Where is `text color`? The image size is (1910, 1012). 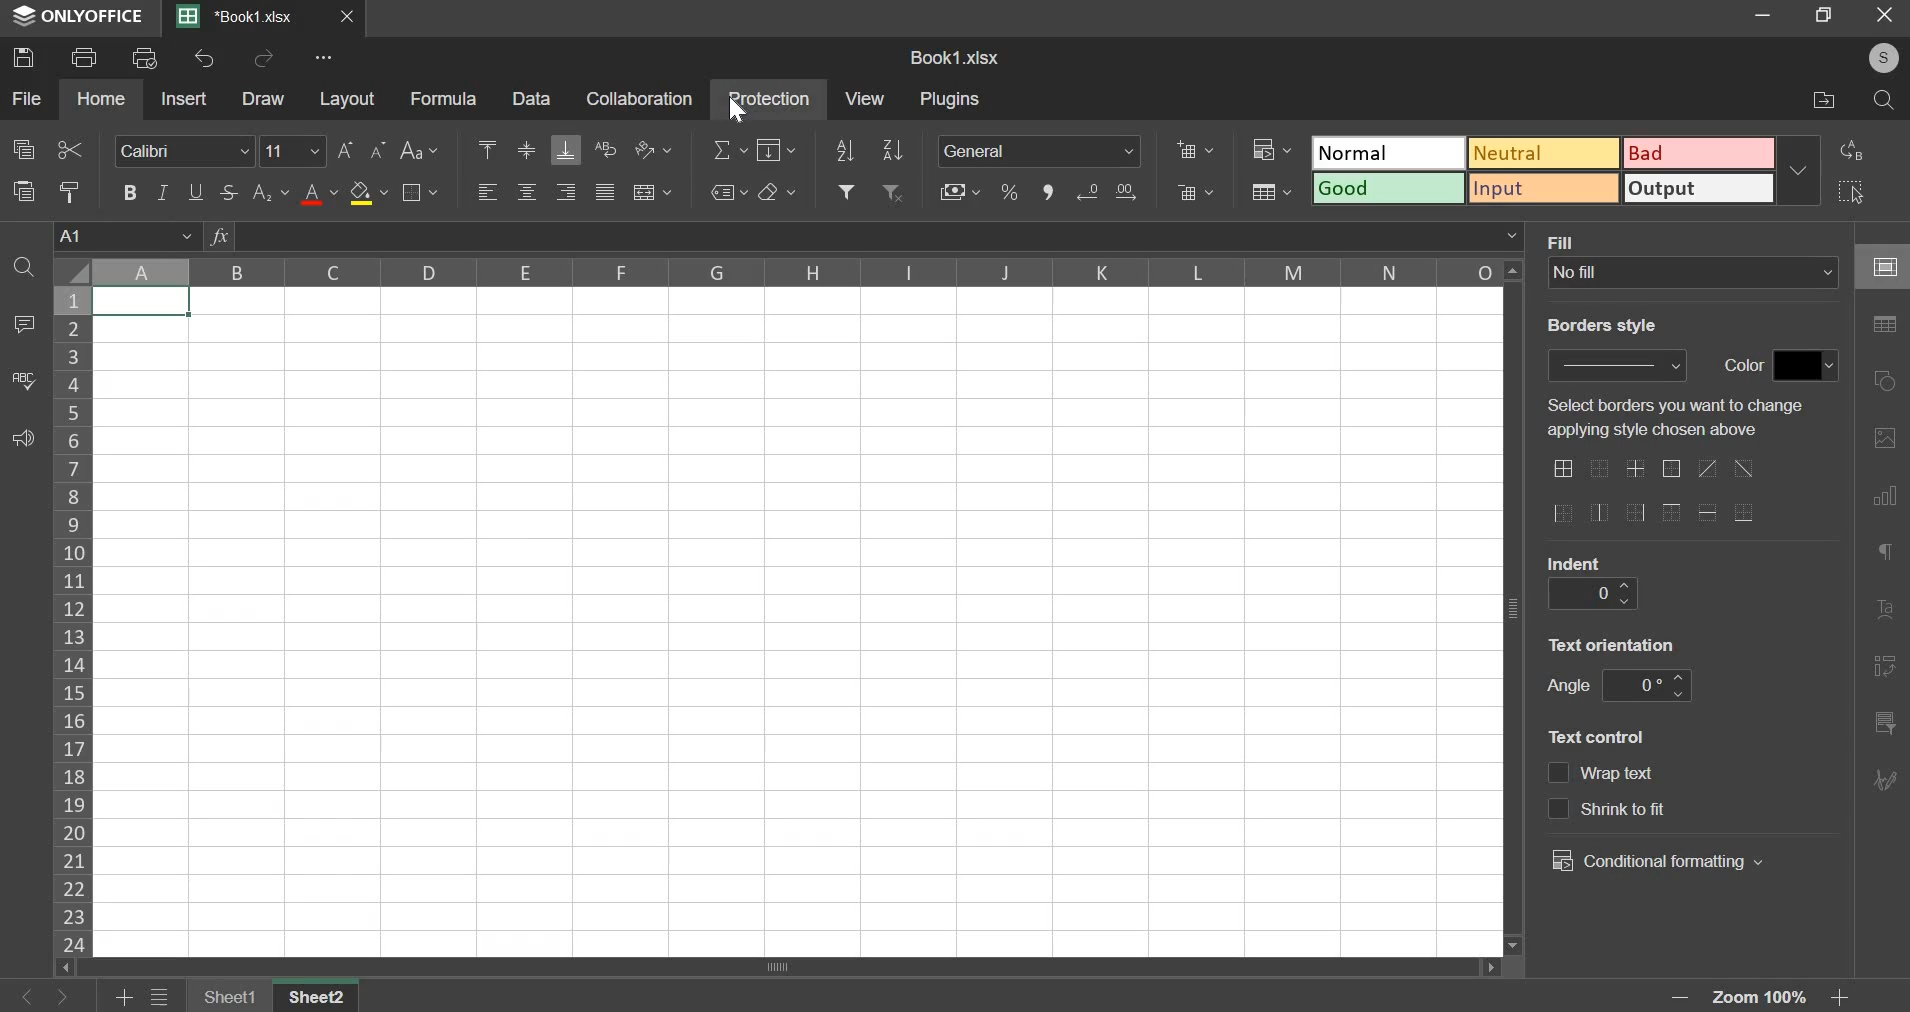
text color is located at coordinates (318, 194).